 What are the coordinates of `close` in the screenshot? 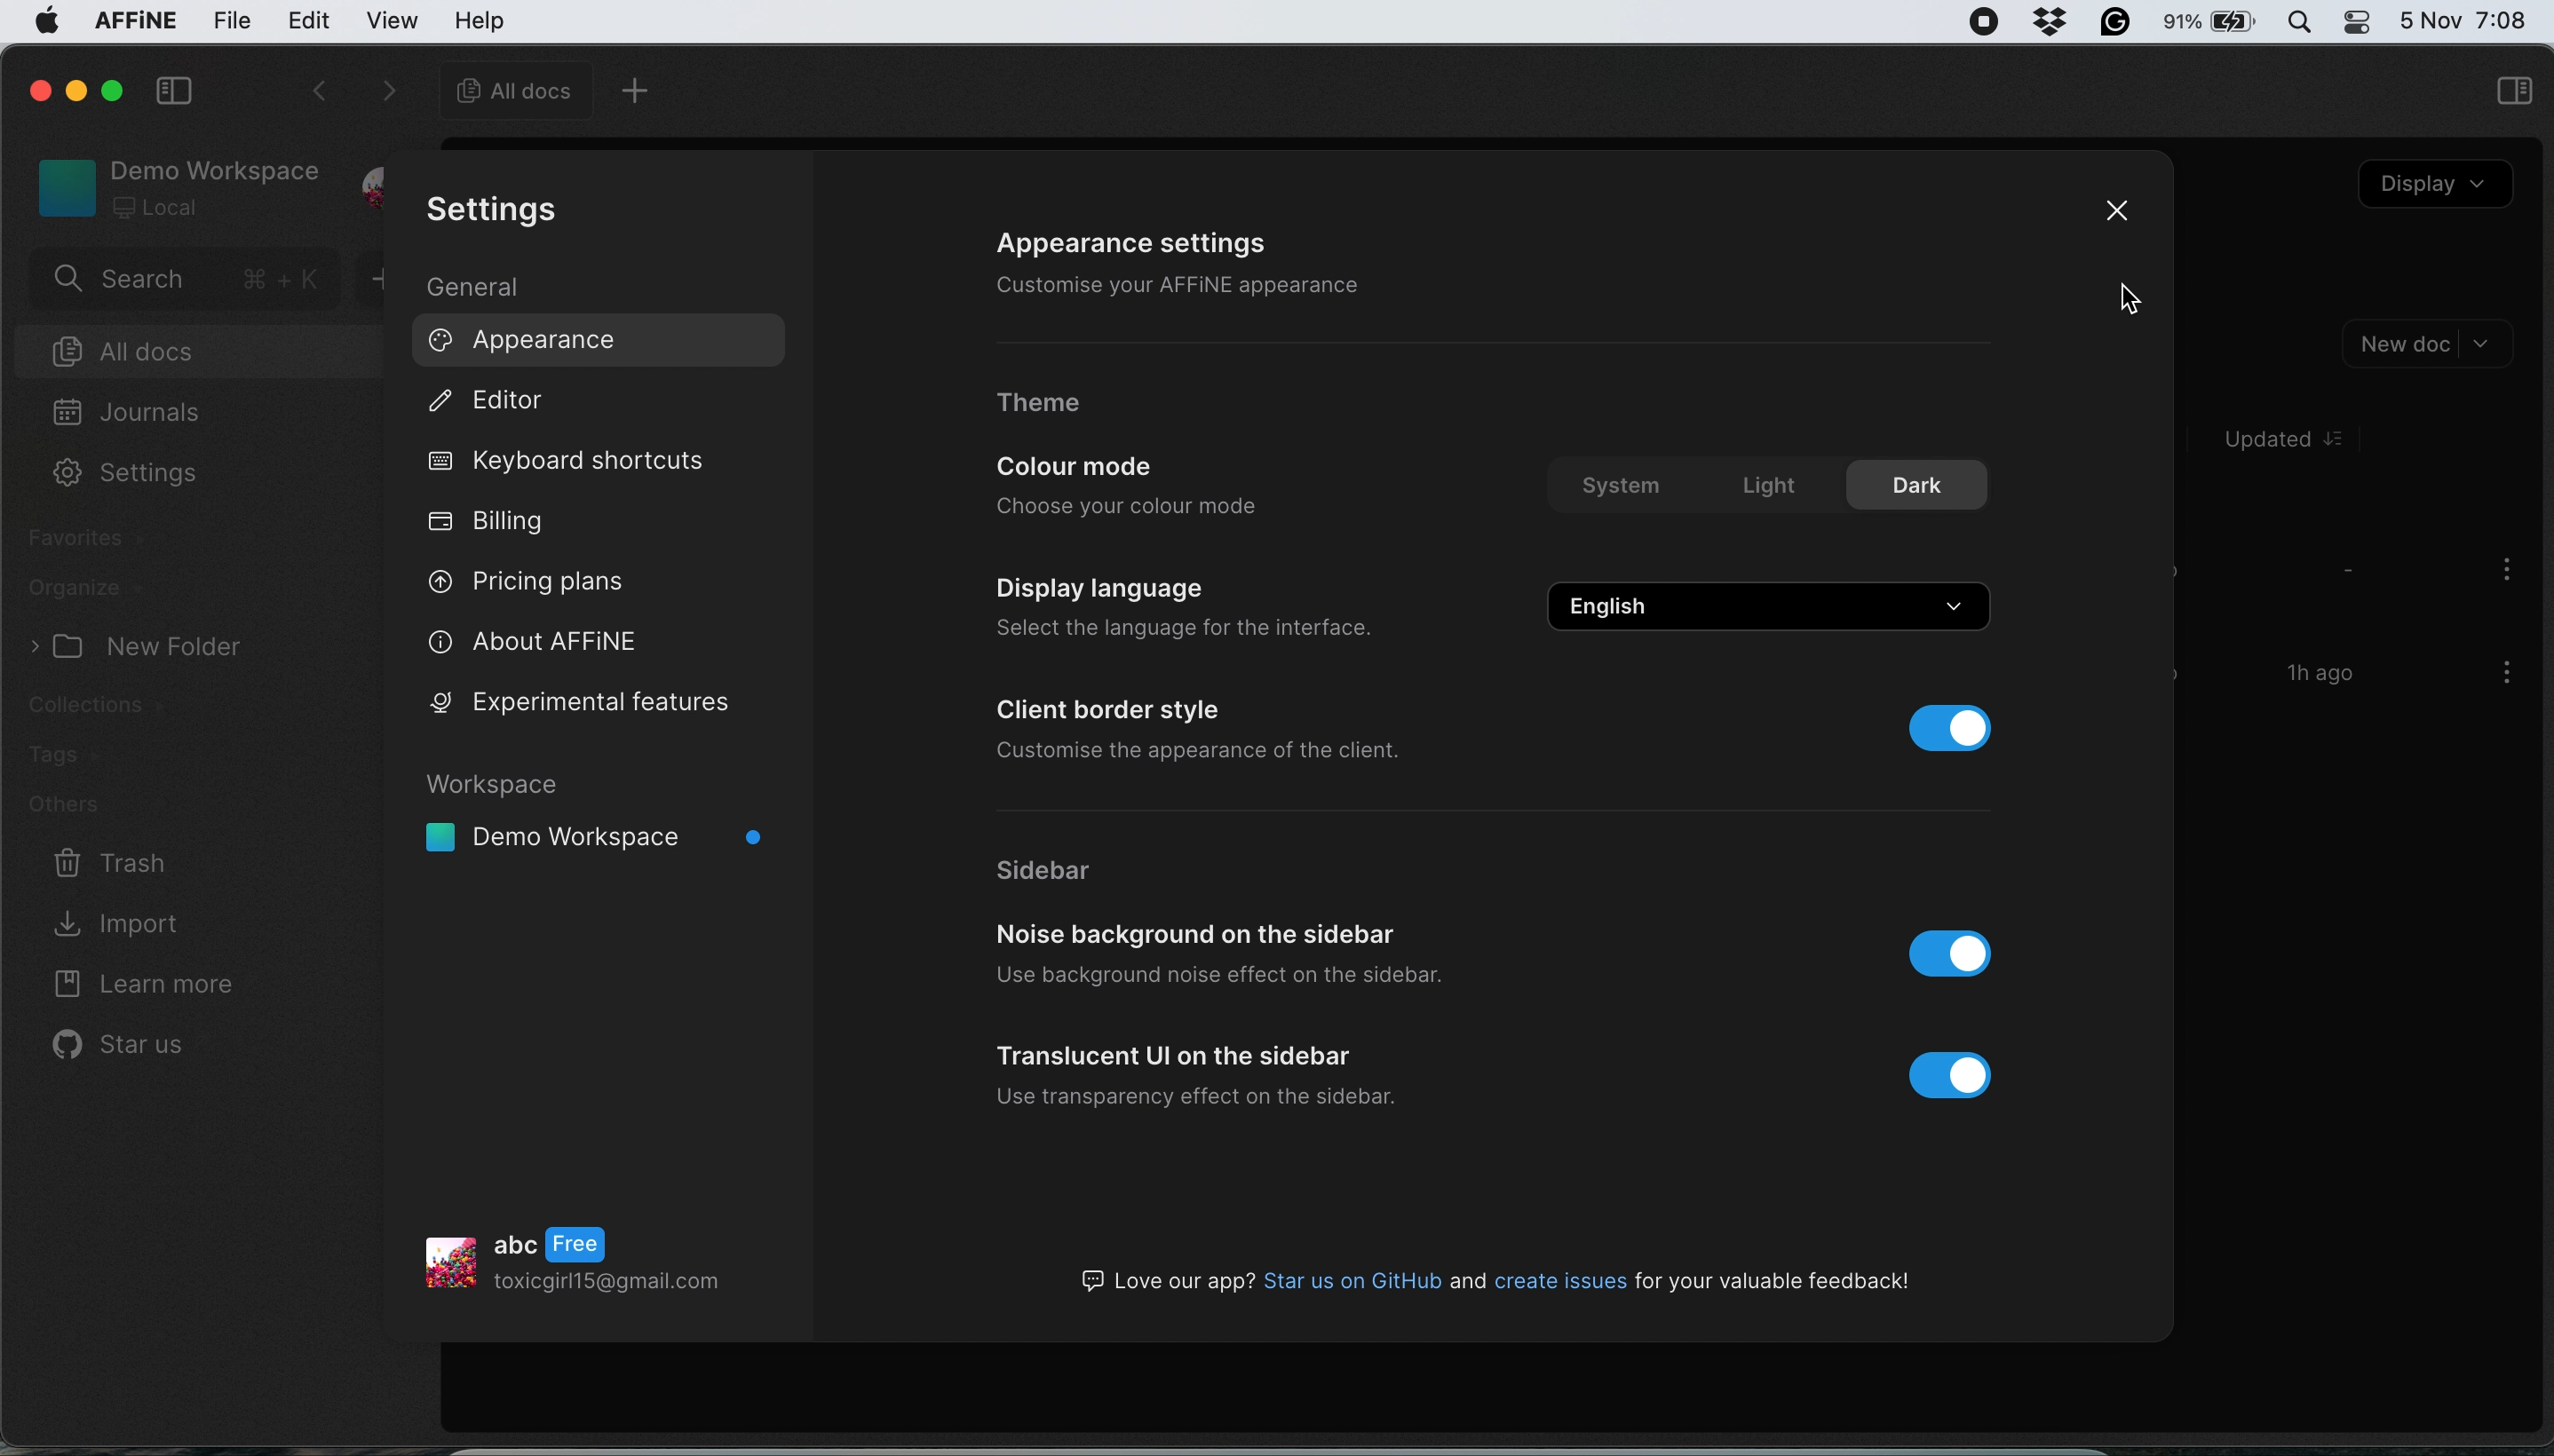 It's located at (2119, 214).